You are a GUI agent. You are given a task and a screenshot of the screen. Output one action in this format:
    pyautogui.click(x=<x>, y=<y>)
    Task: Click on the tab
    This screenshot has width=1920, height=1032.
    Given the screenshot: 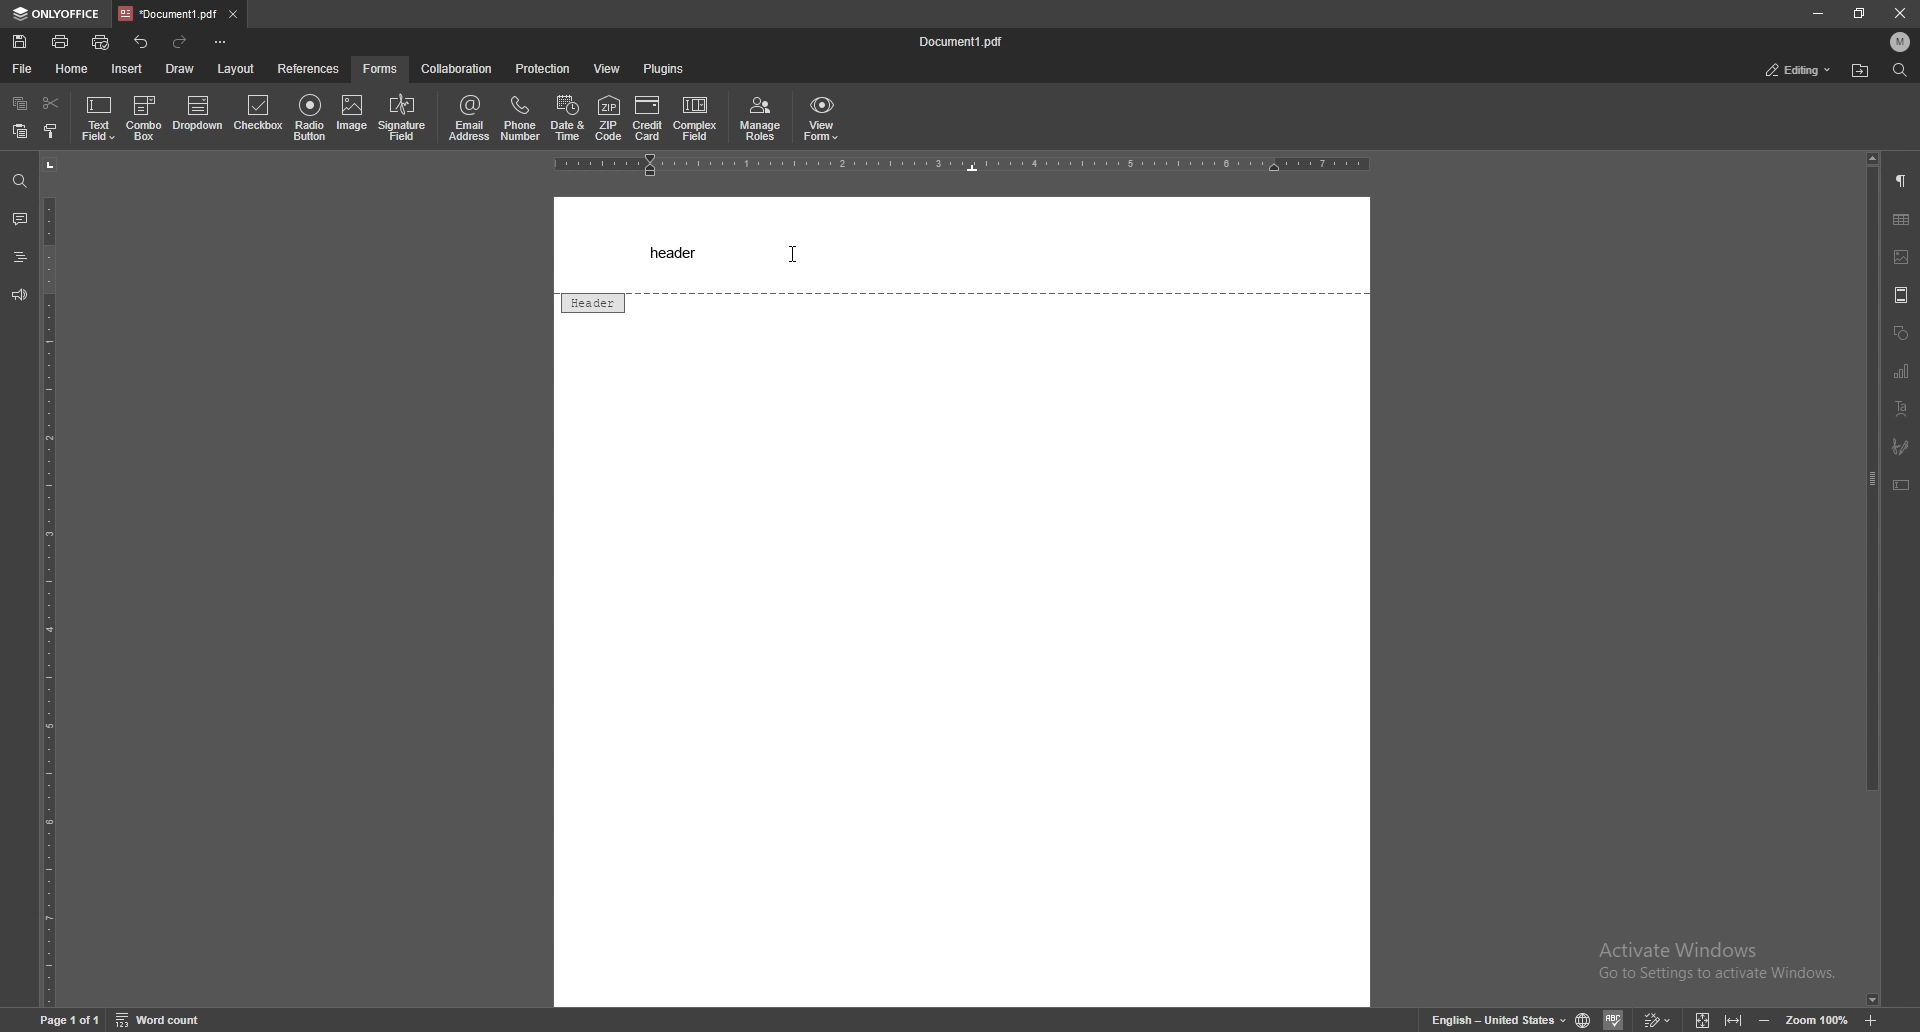 What is the action you would take?
    pyautogui.click(x=168, y=14)
    